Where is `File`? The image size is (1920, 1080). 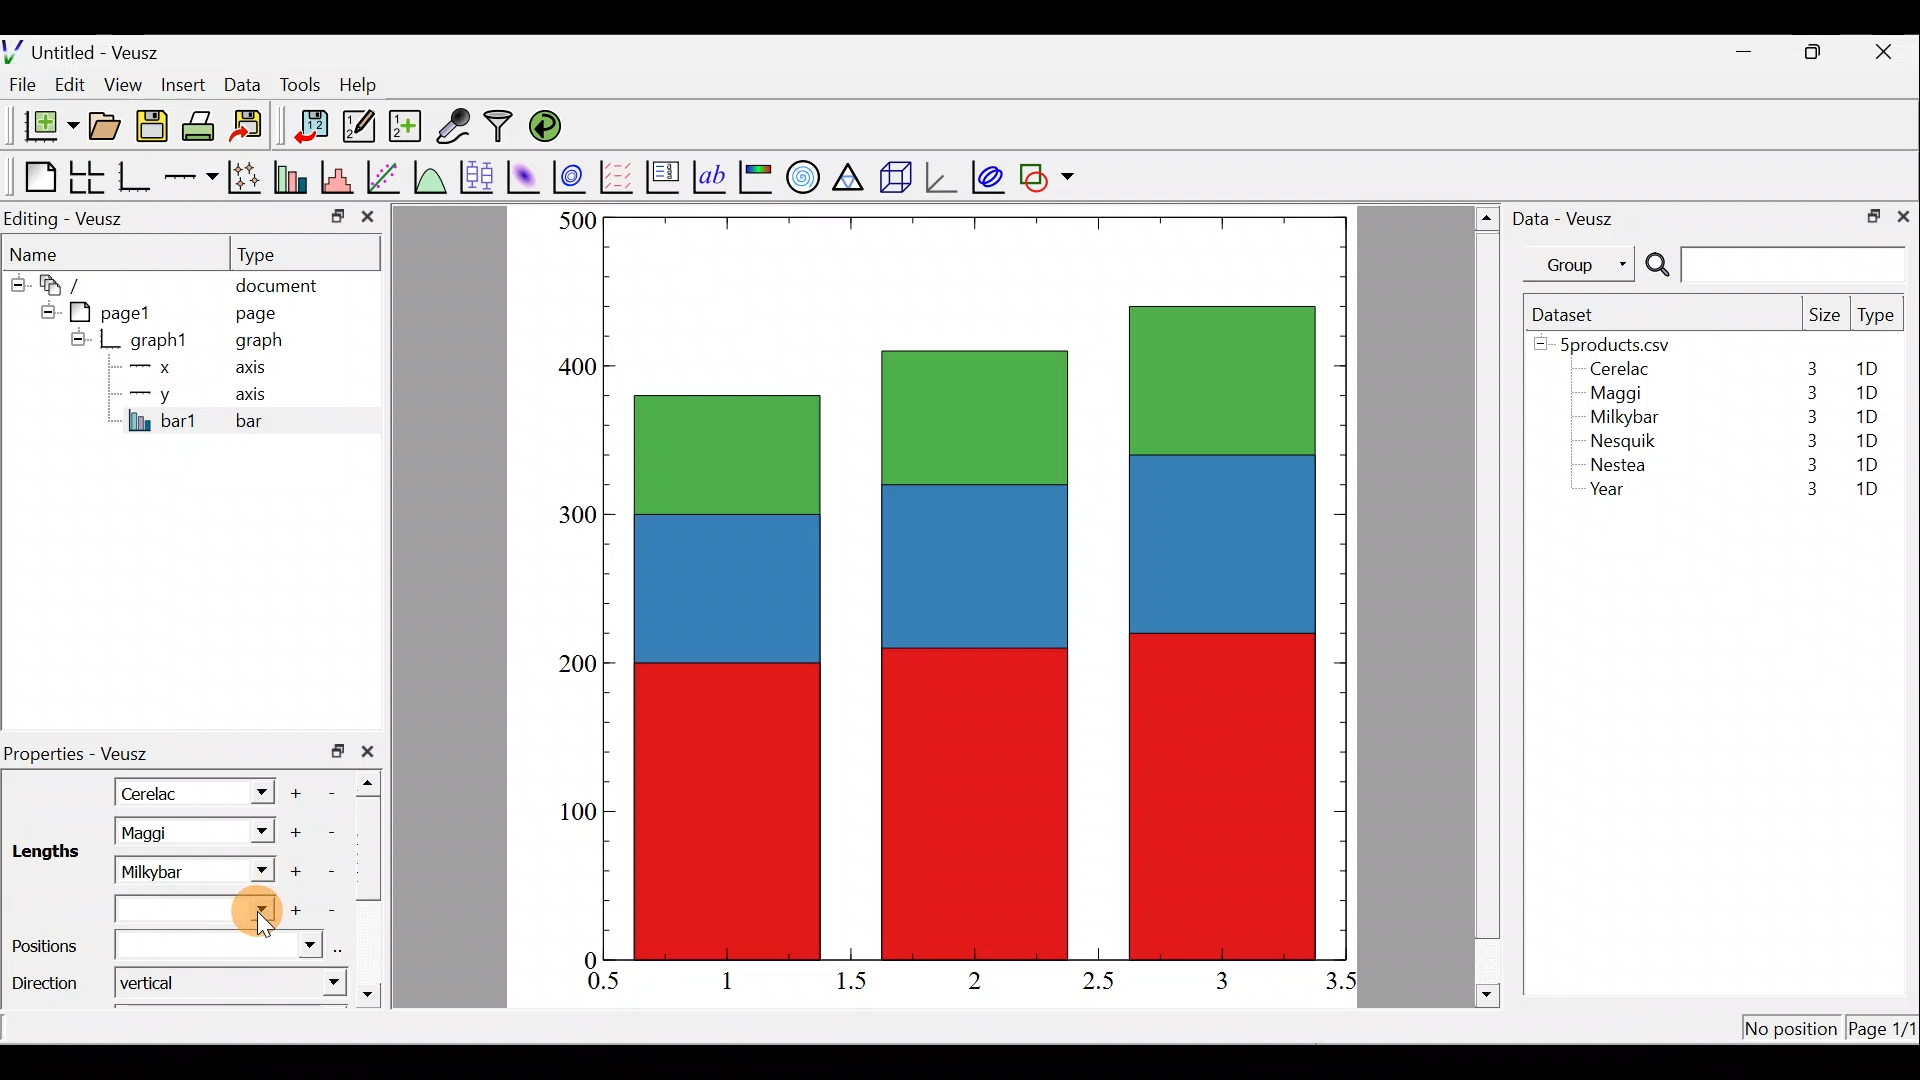
File is located at coordinates (19, 85).